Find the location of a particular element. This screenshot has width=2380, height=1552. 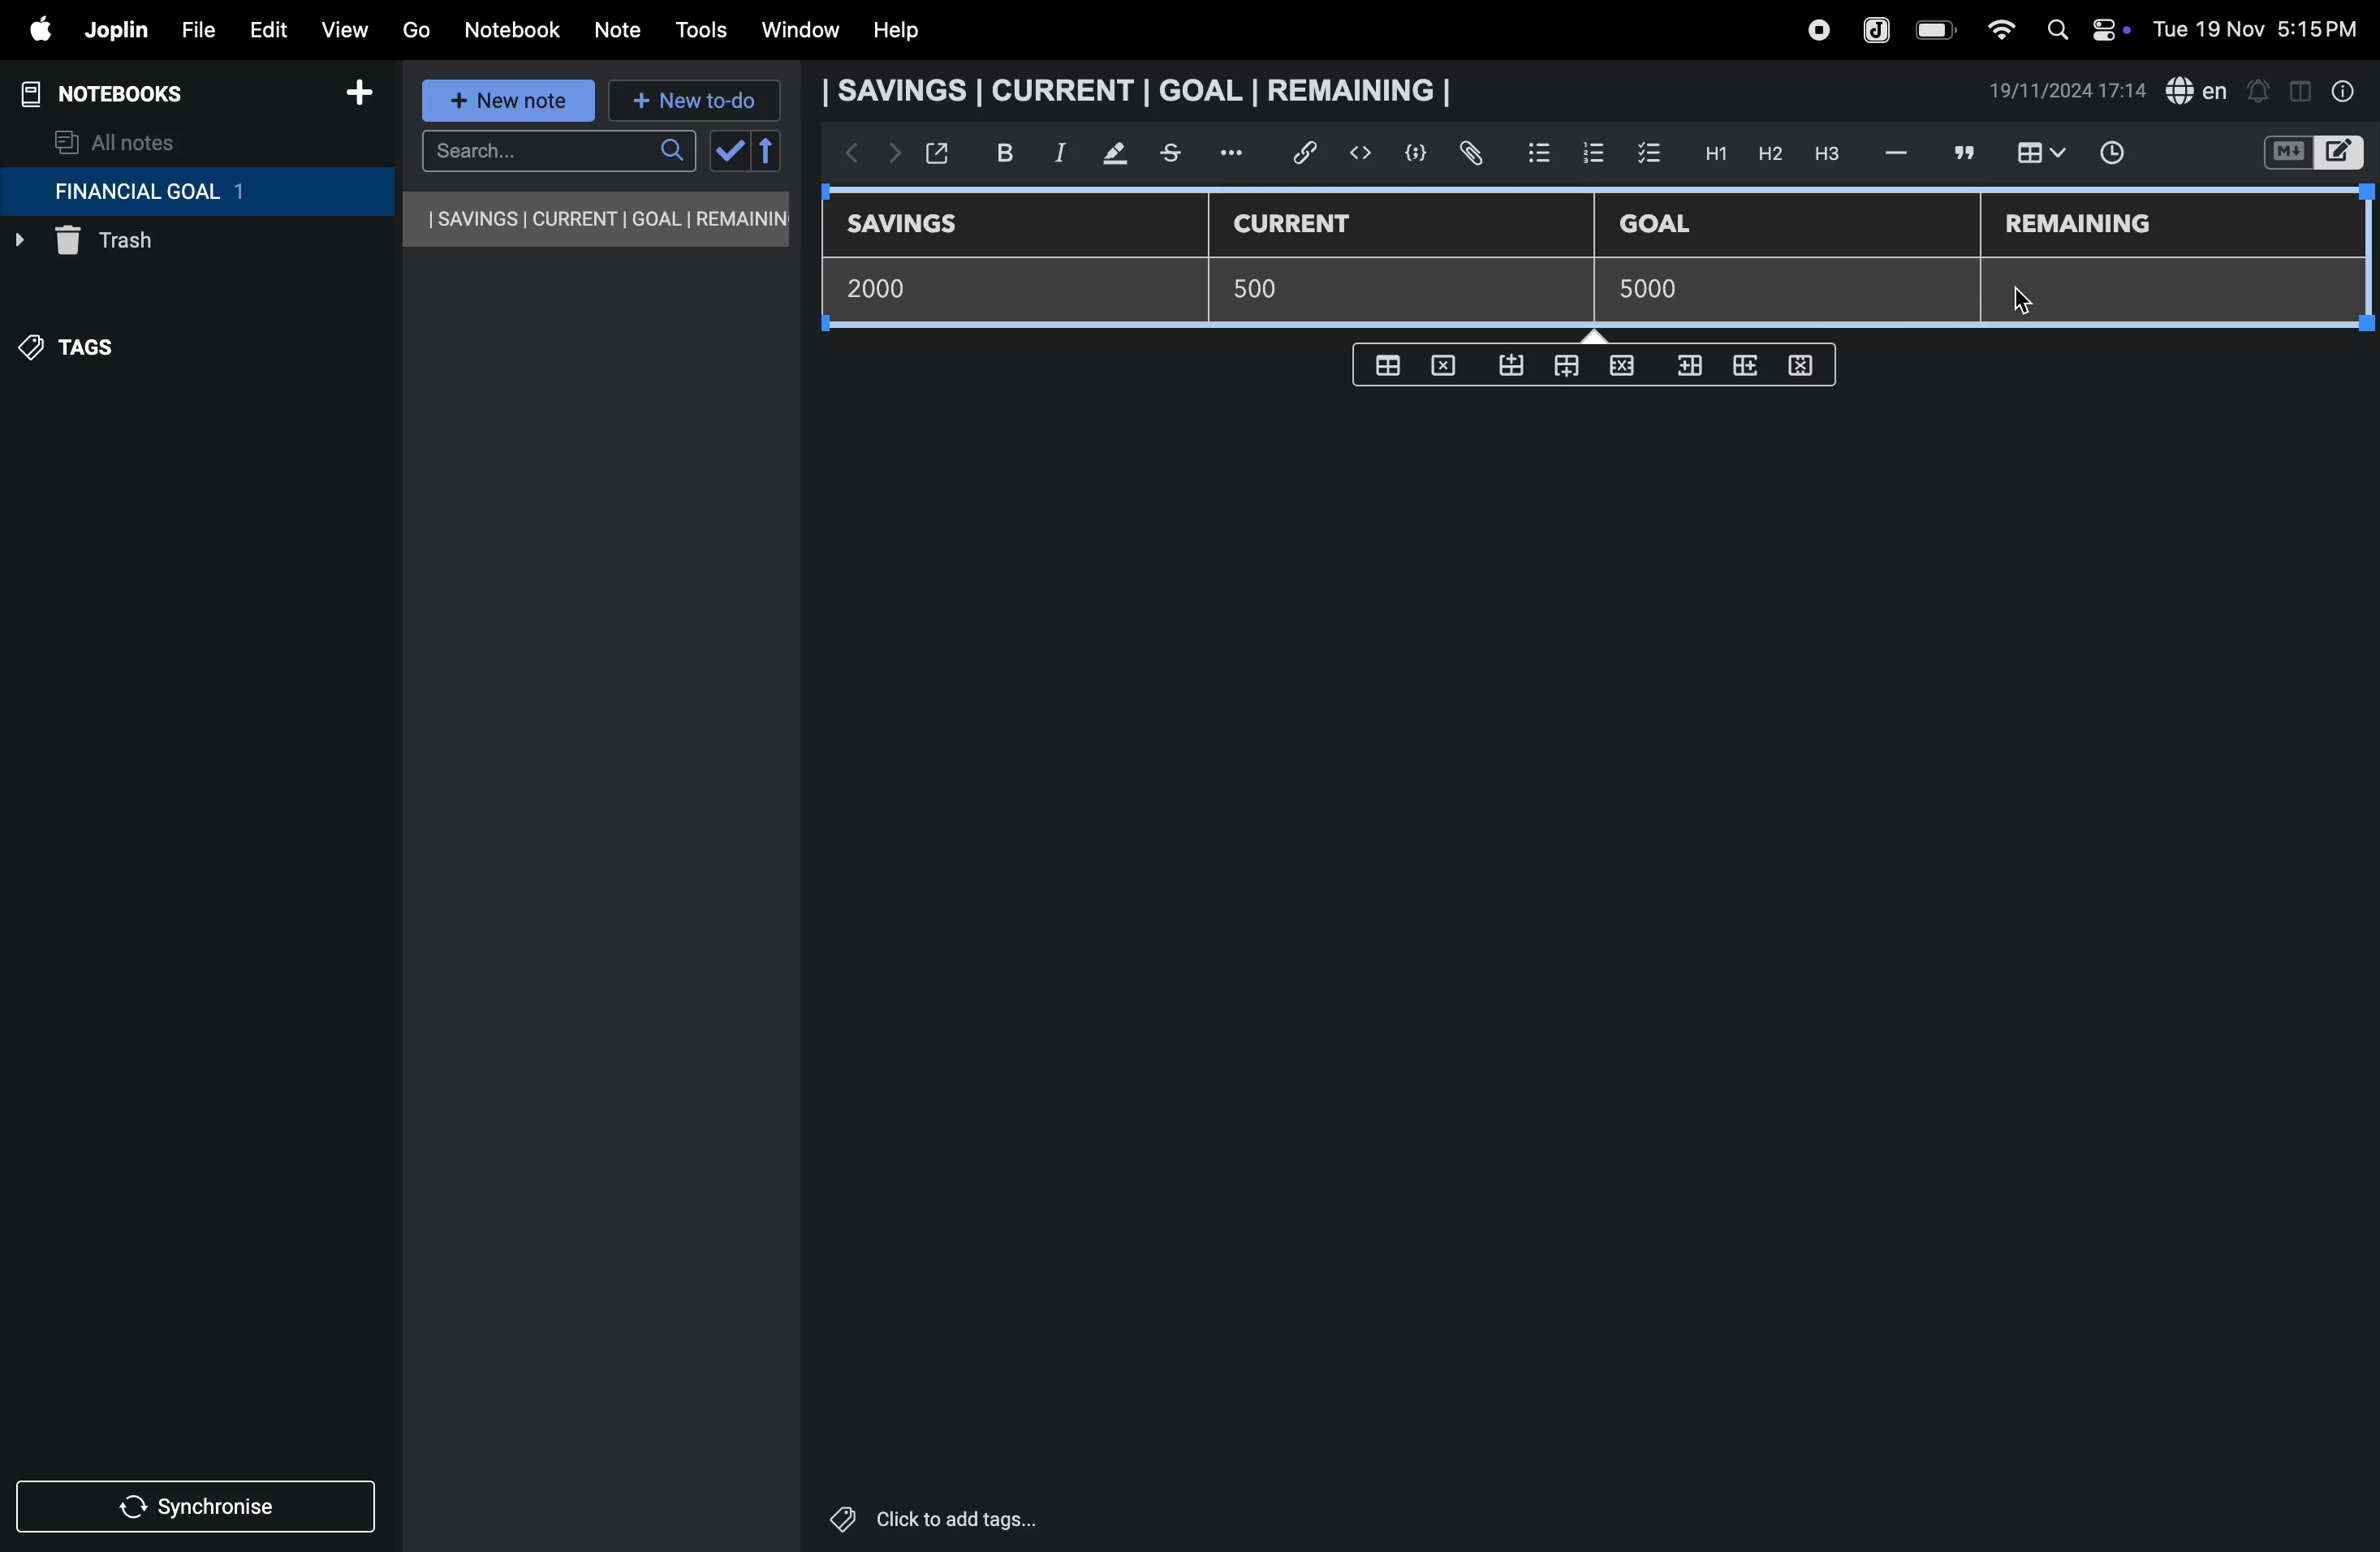

insert table is located at coordinates (2037, 155).